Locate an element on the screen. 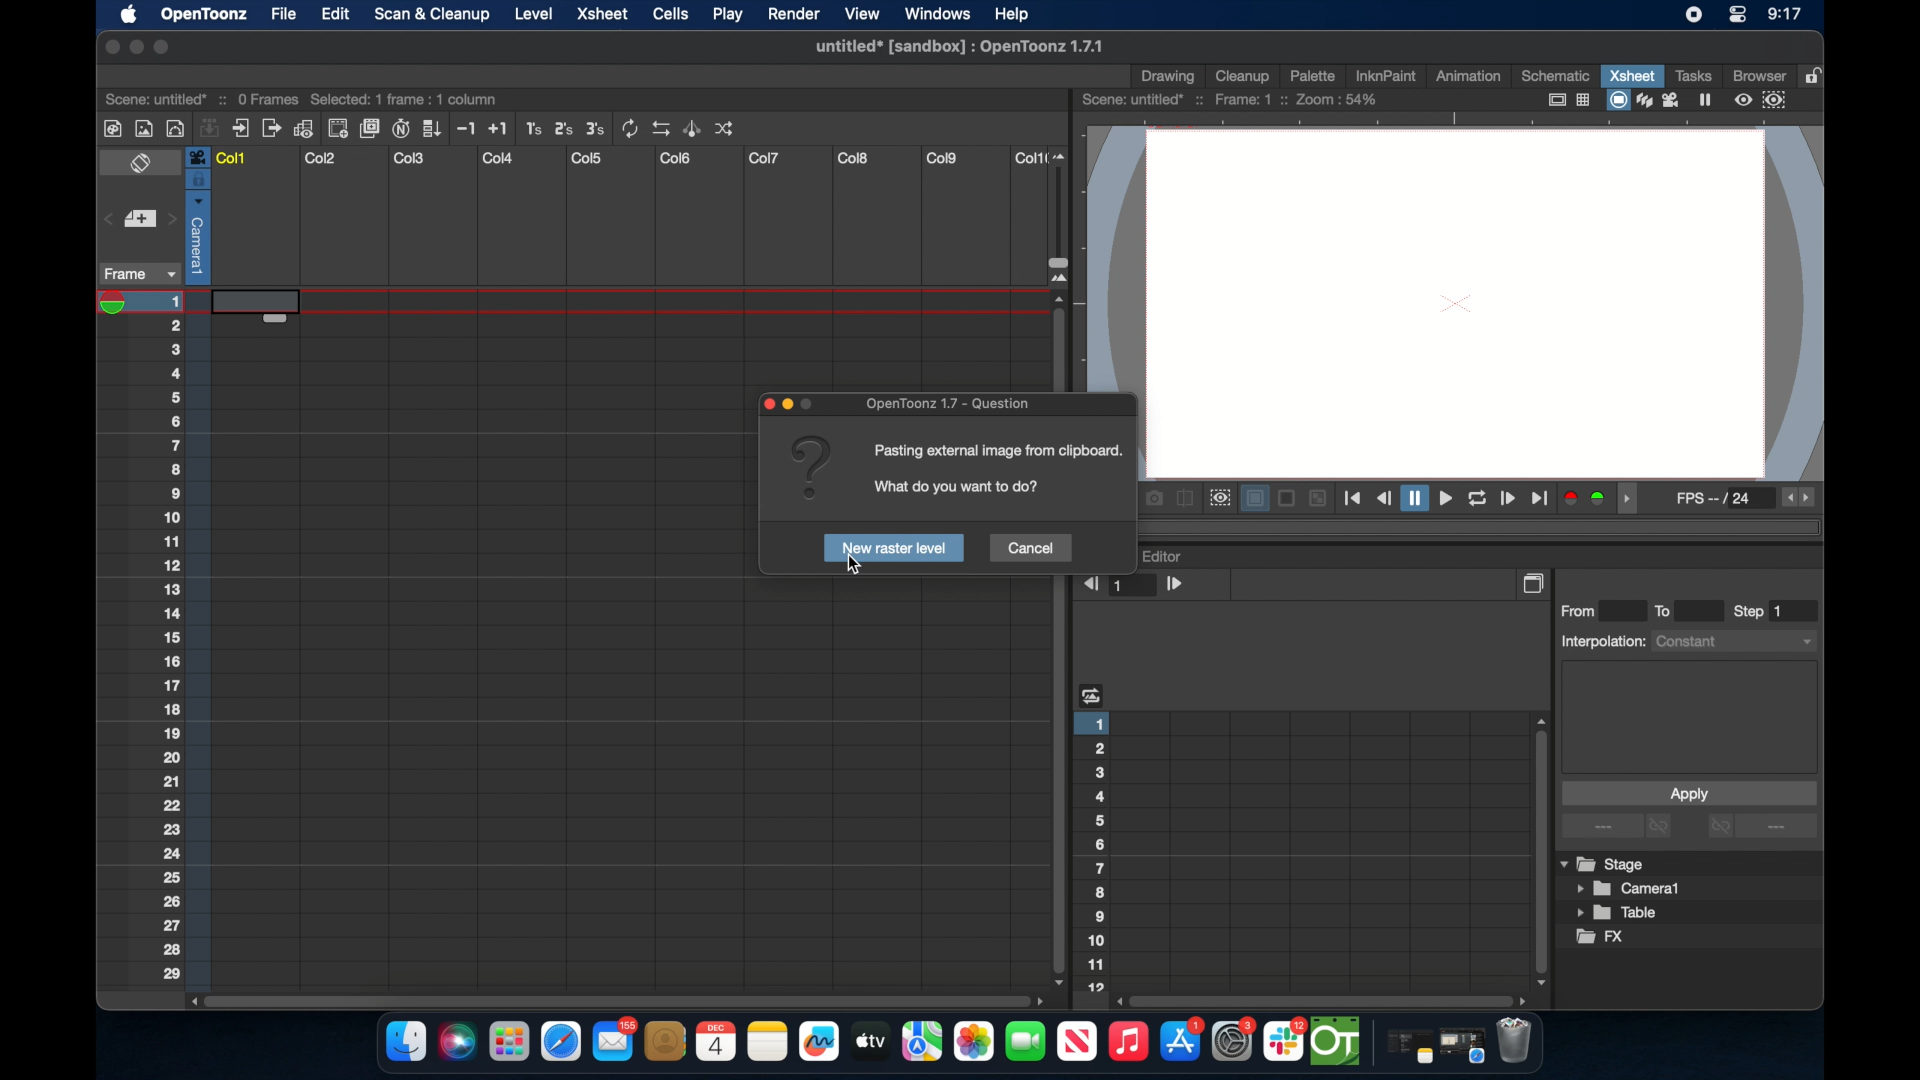  numbering is located at coordinates (1096, 850).